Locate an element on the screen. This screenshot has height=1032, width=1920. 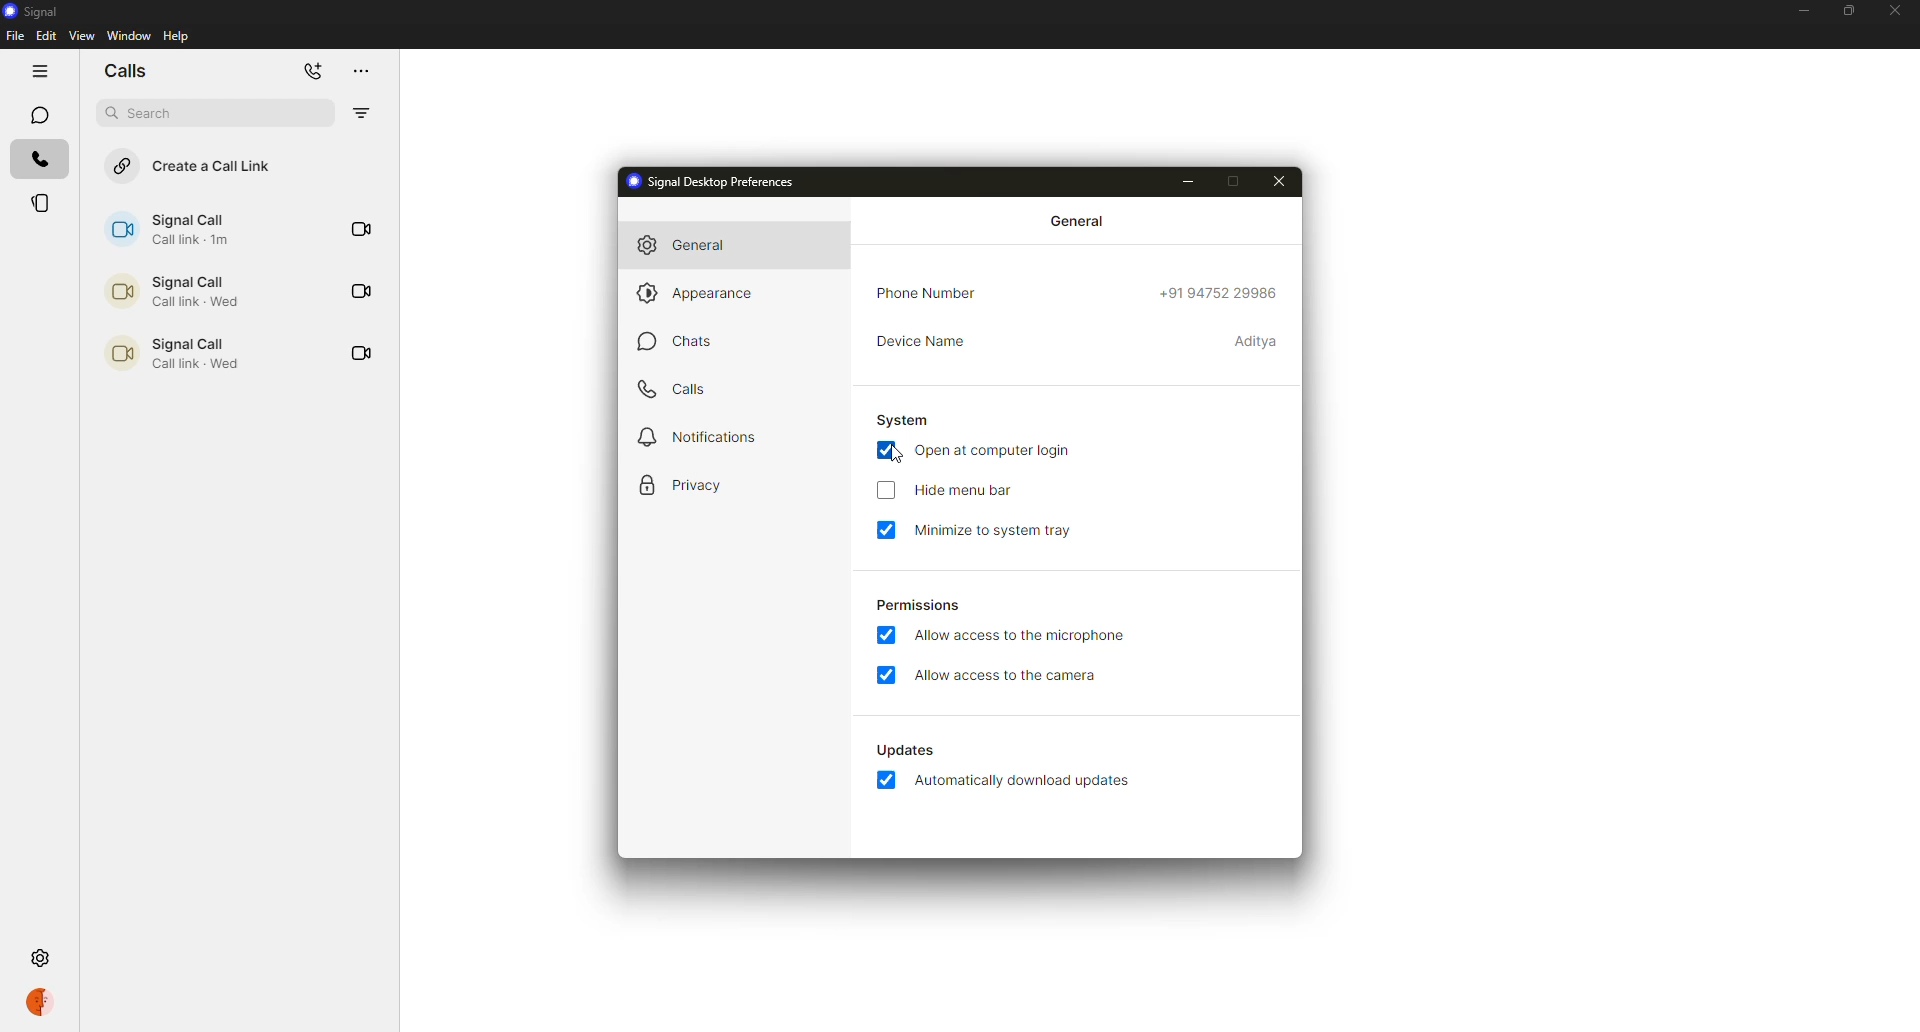
filter is located at coordinates (360, 114).